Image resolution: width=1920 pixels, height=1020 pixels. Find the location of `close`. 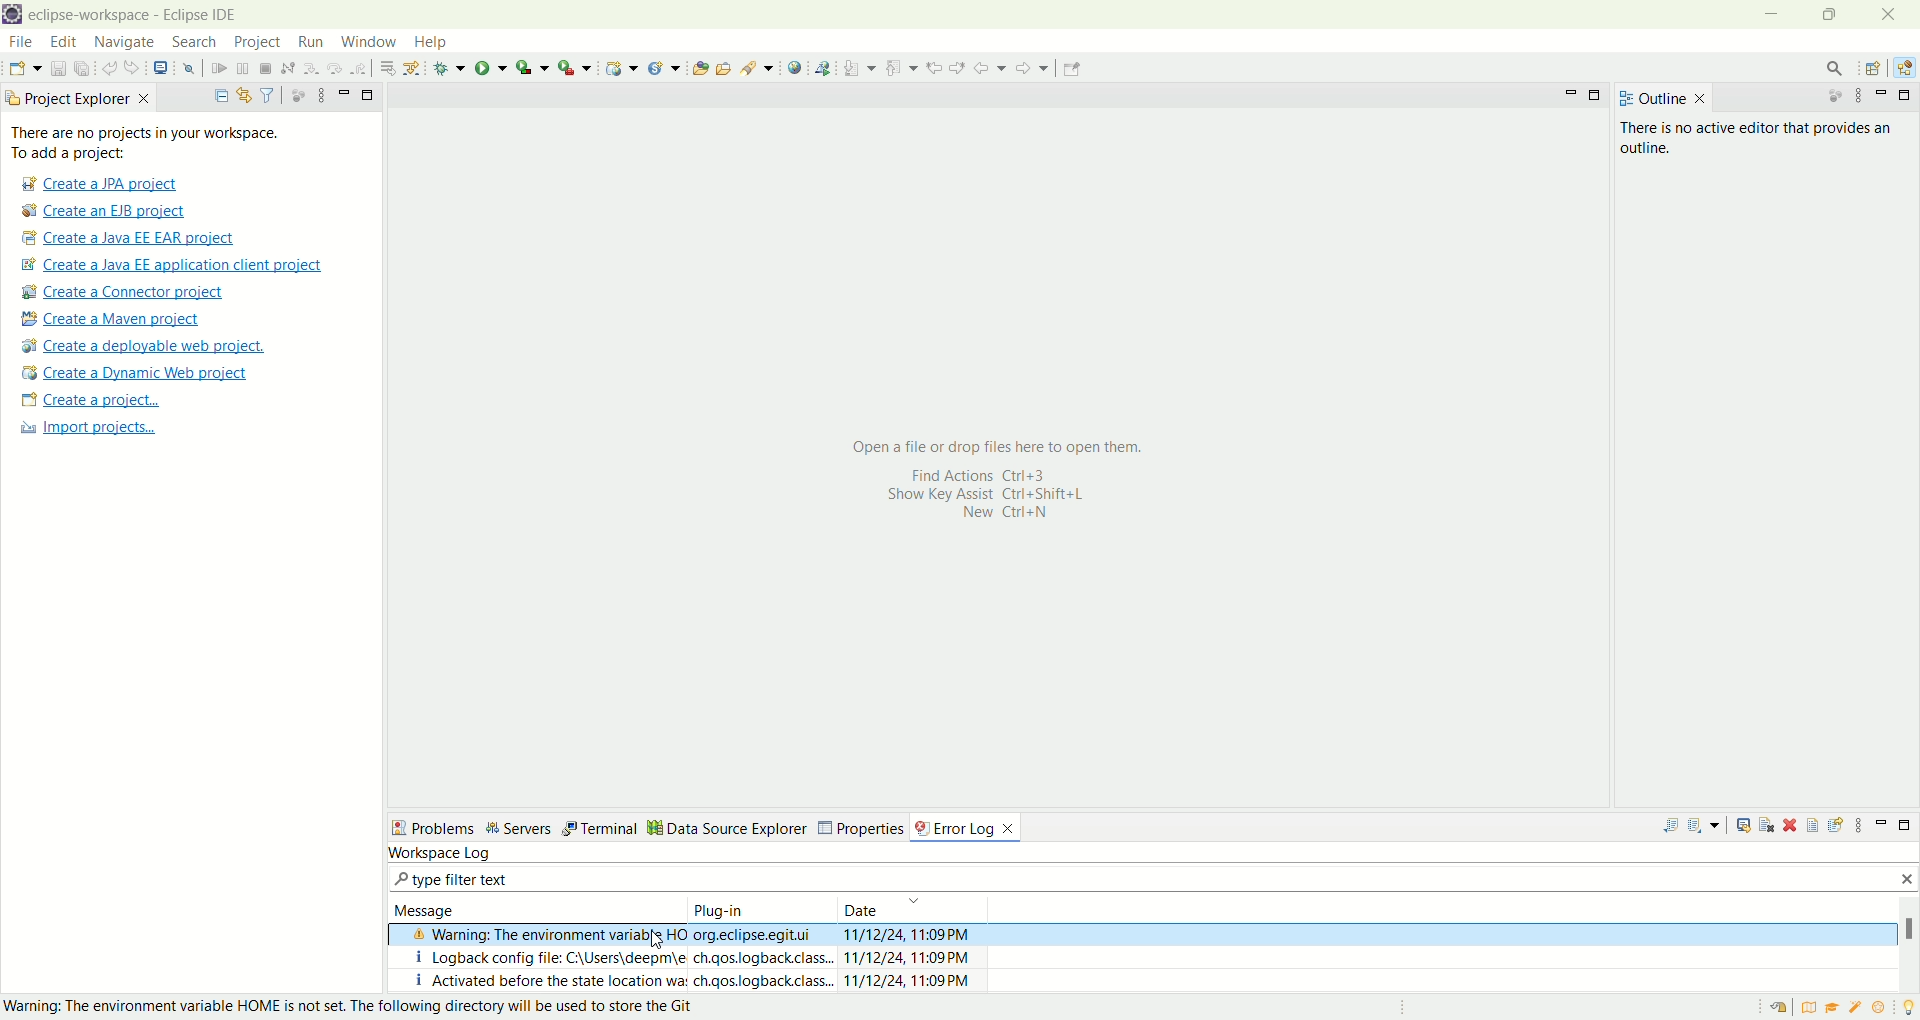

close is located at coordinates (1903, 881).